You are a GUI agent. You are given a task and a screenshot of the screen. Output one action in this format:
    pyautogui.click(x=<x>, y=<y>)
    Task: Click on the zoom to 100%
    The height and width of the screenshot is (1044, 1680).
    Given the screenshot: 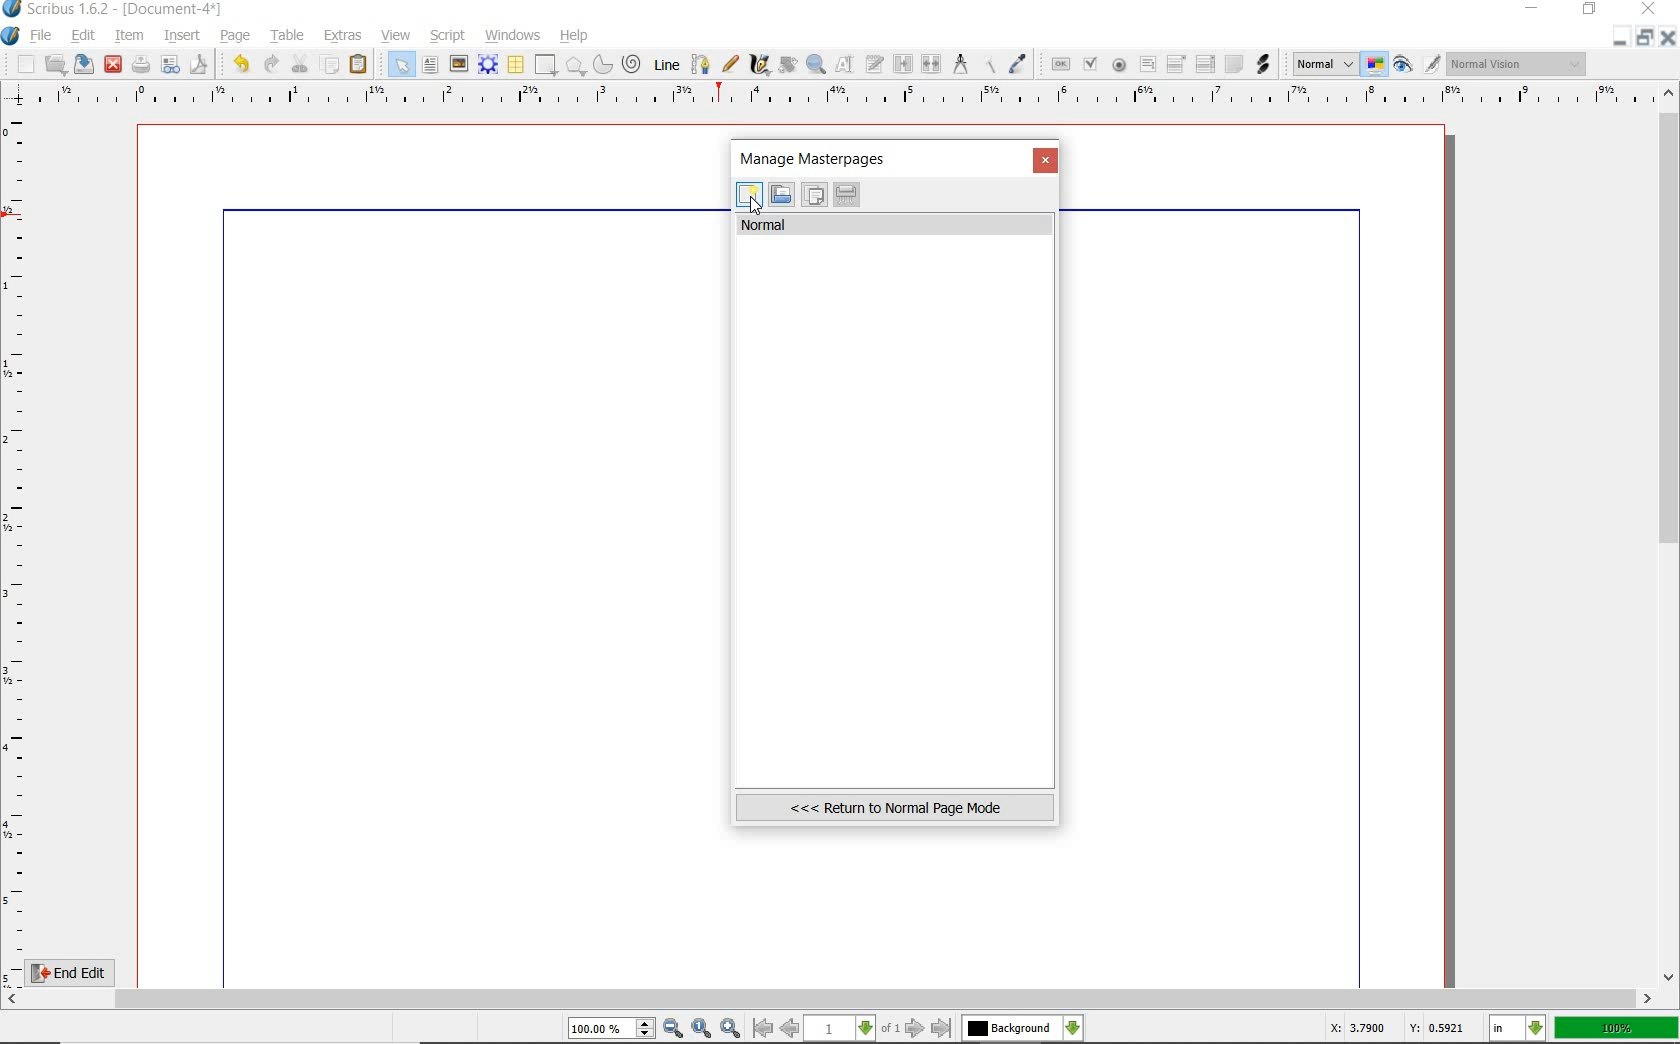 What is the action you would take?
    pyautogui.click(x=703, y=1029)
    